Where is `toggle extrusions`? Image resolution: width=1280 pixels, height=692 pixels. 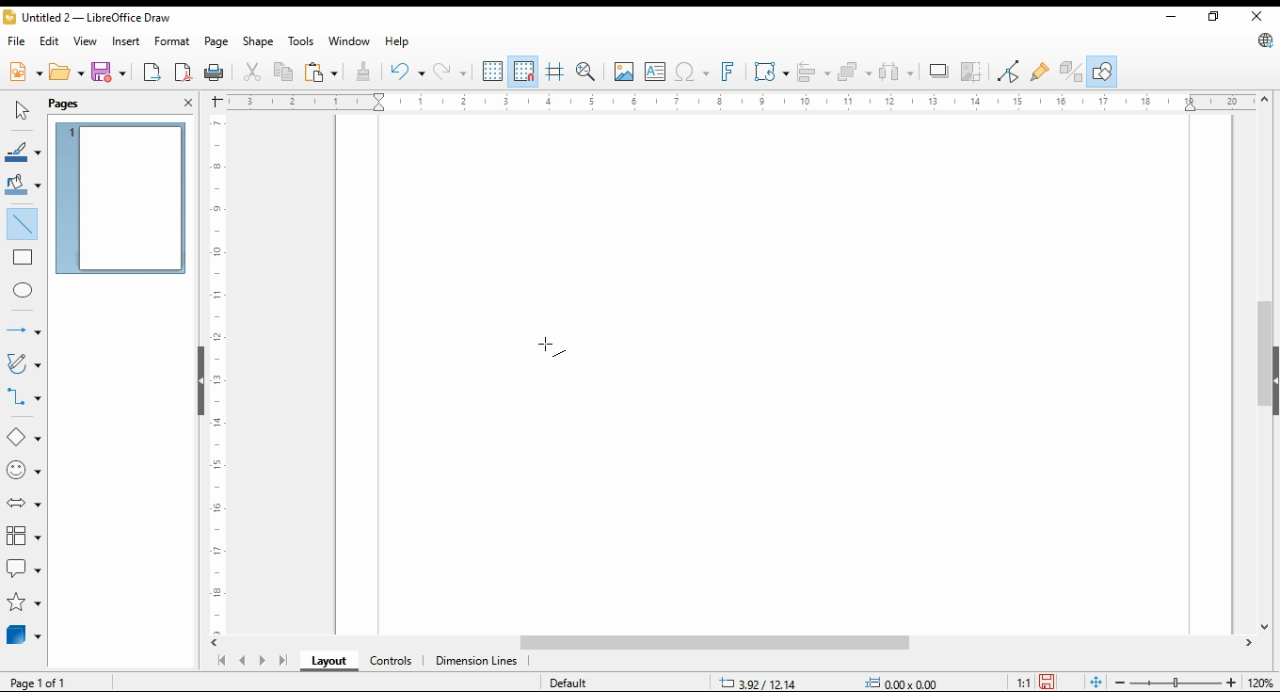 toggle extrusions is located at coordinates (1071, 72).